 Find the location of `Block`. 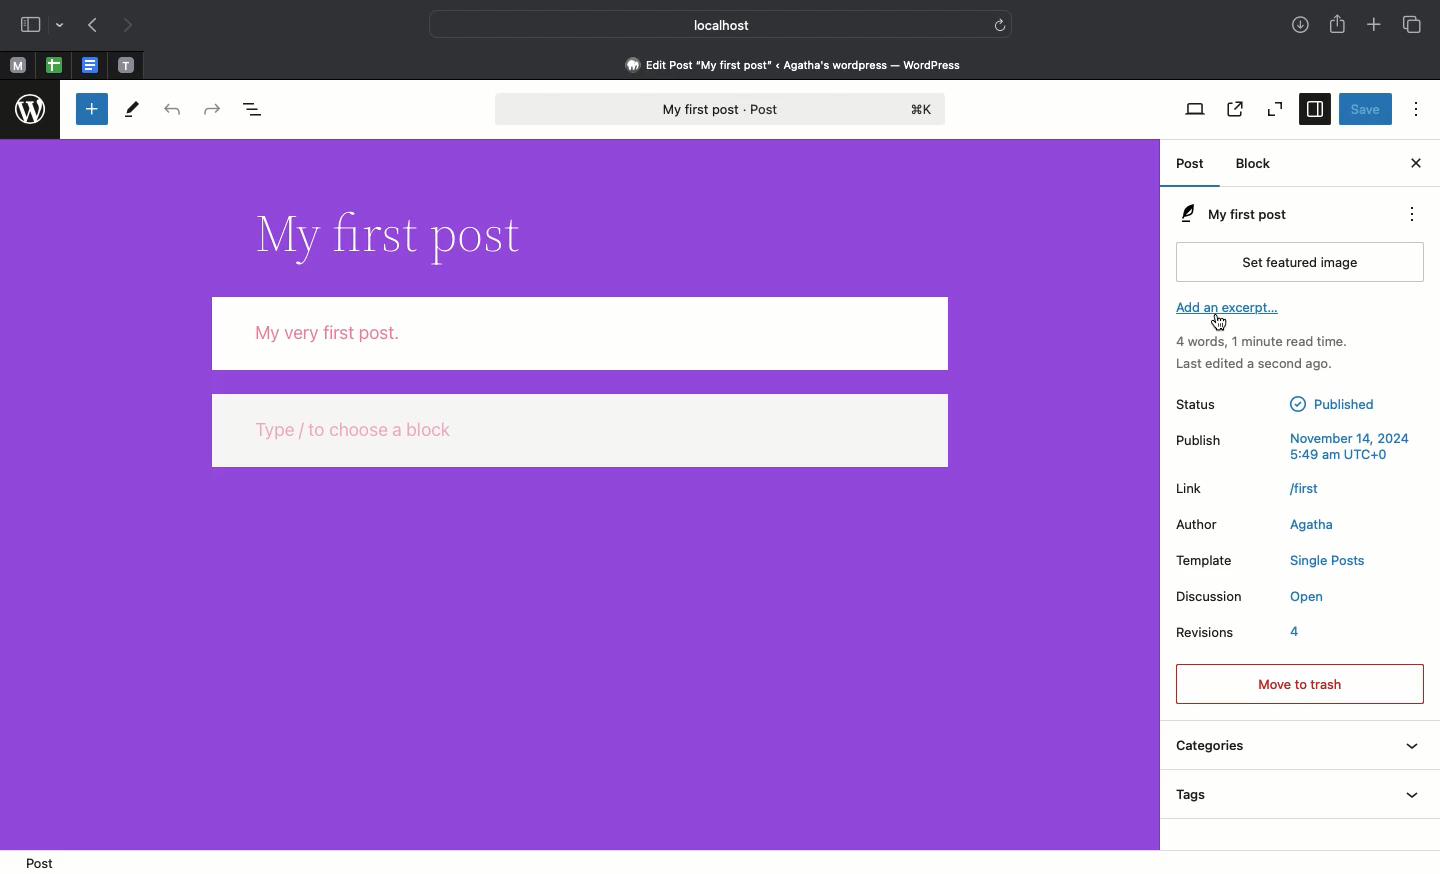

Block is located at coordinates (1259, 164).